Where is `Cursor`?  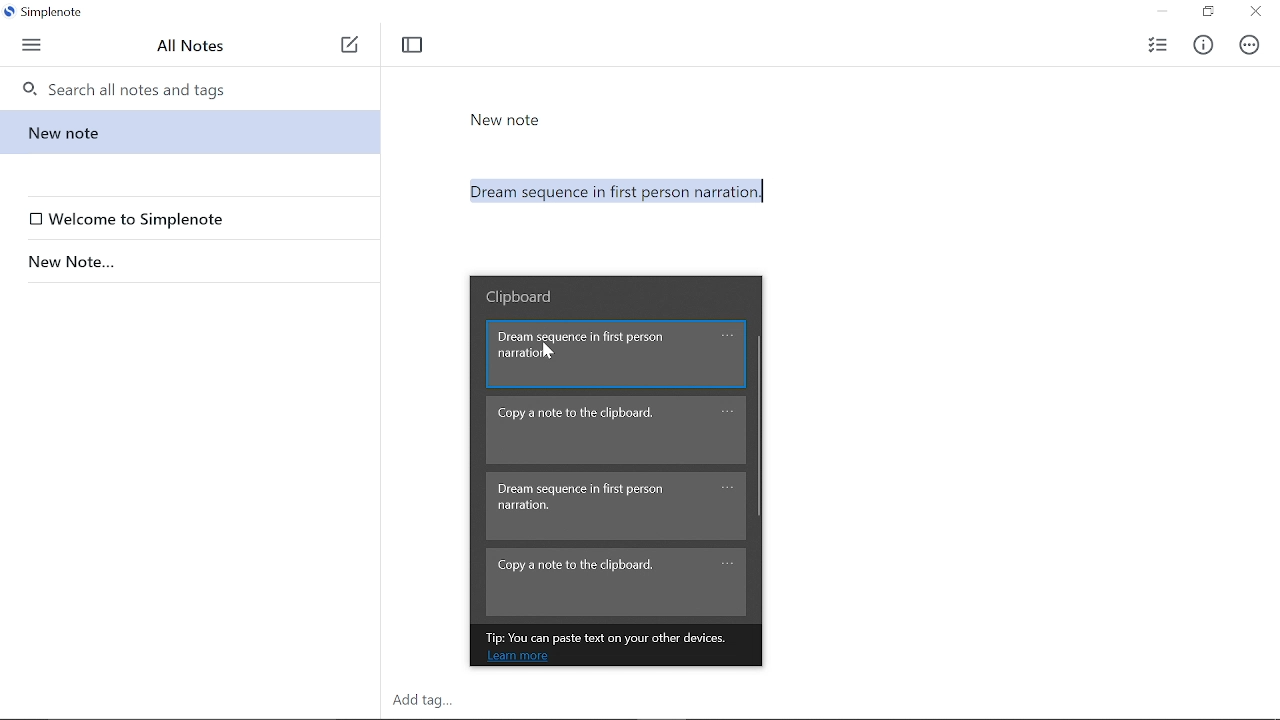 Cursor is located at coordinates (548, 355).